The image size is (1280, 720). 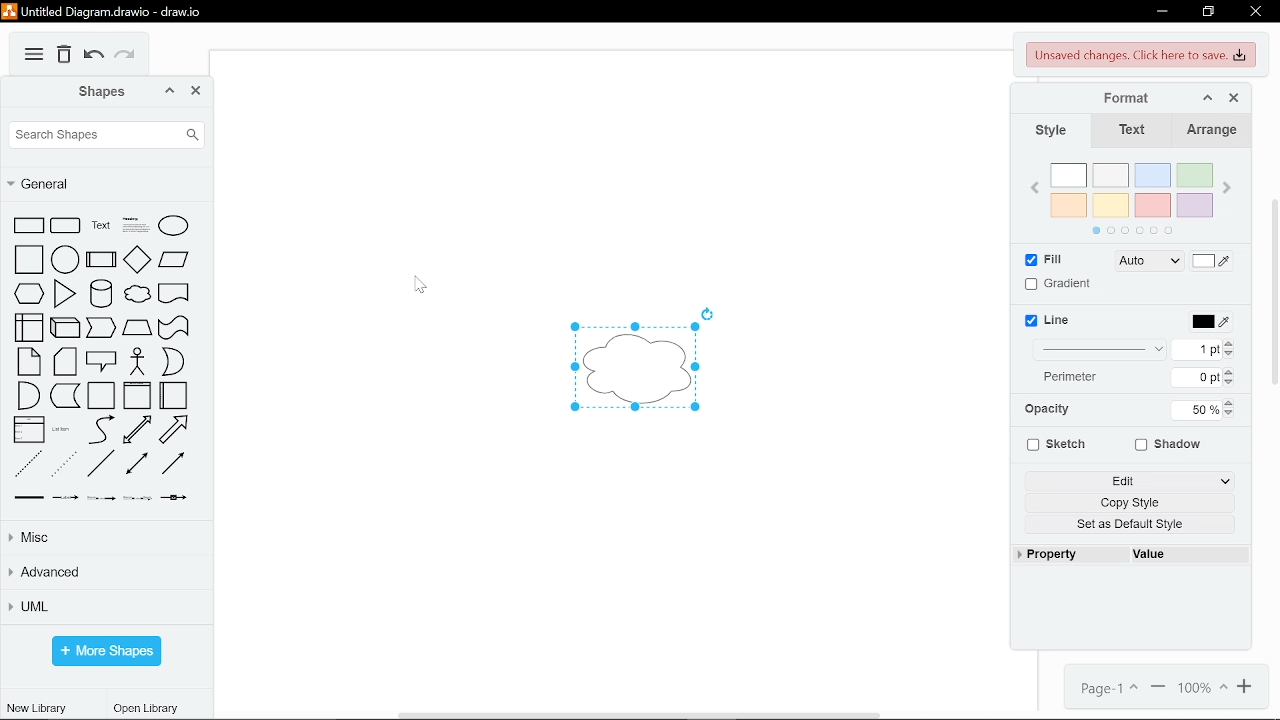 What do you see at coordinates (421, 284) in the screenshot?
I see `cursor` at bounding box center [421, 284].